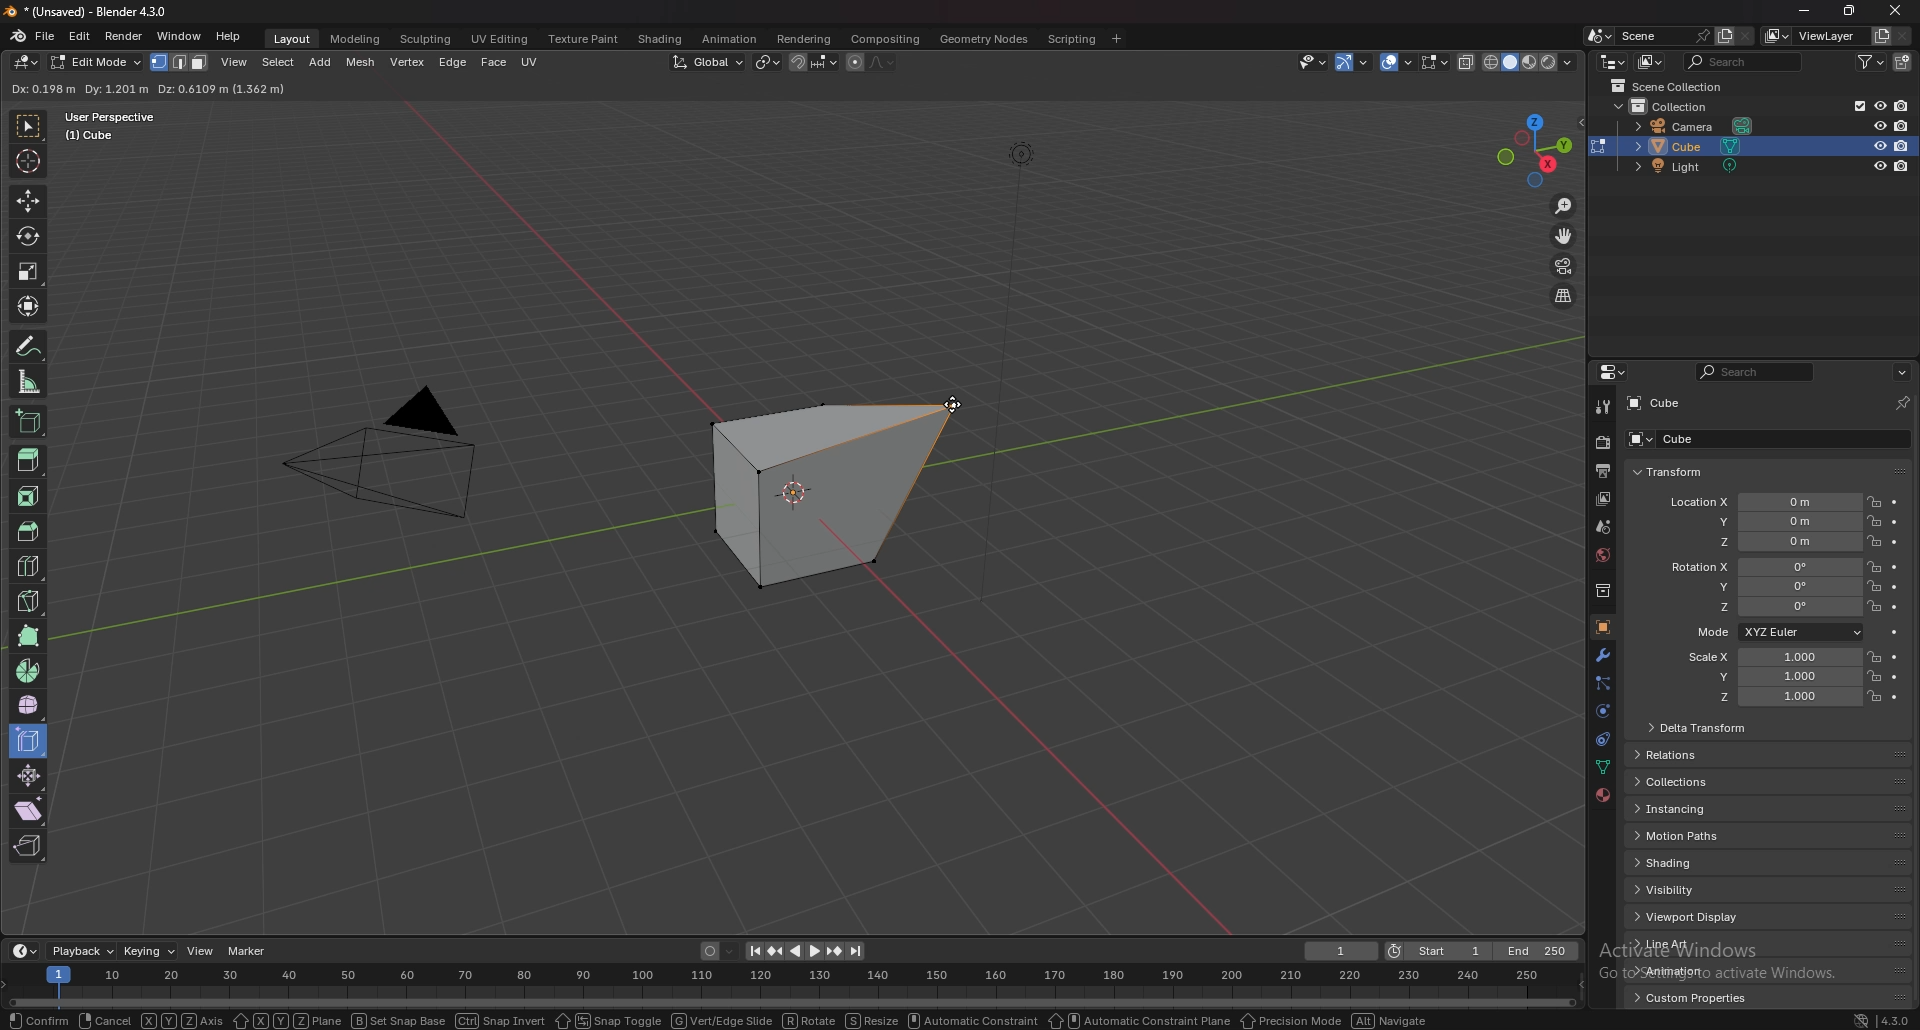 The width and height of the screenshot is (1920, 1030). I want to click on render, so click(124, 36).